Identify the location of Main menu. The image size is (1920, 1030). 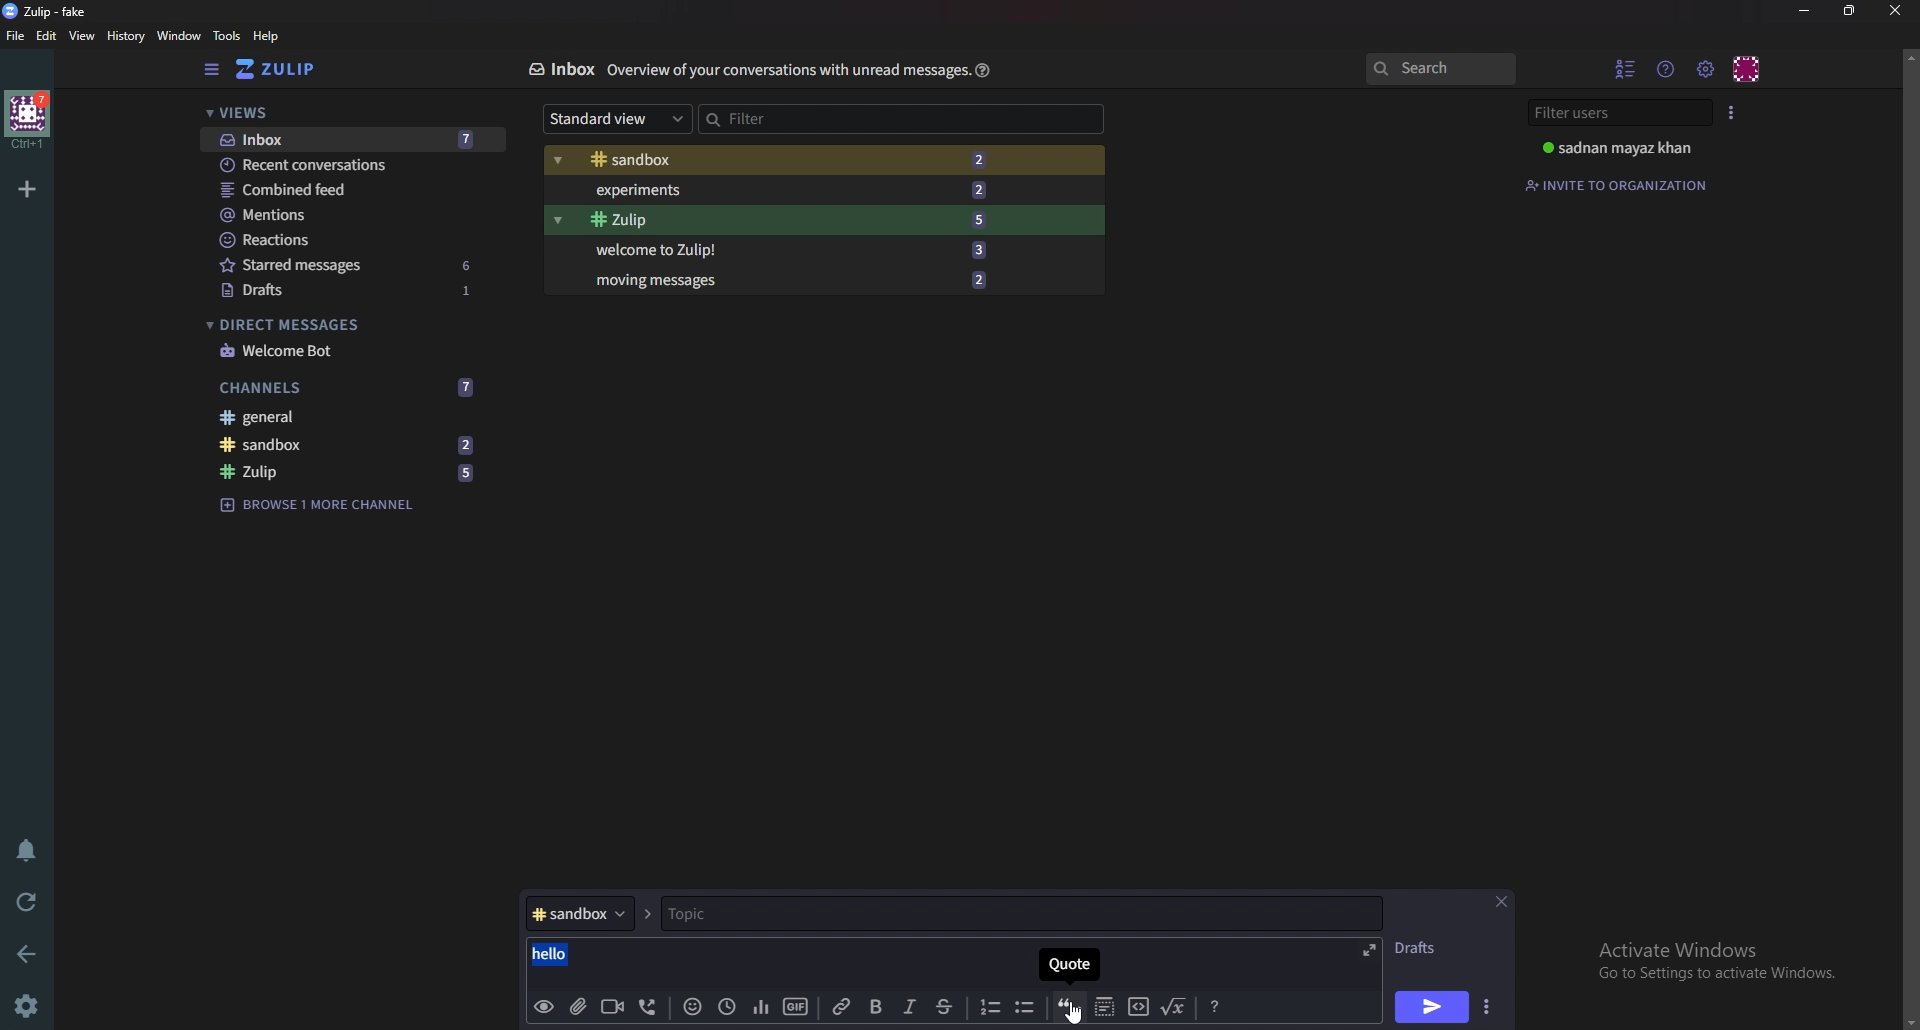
(1708, 69).